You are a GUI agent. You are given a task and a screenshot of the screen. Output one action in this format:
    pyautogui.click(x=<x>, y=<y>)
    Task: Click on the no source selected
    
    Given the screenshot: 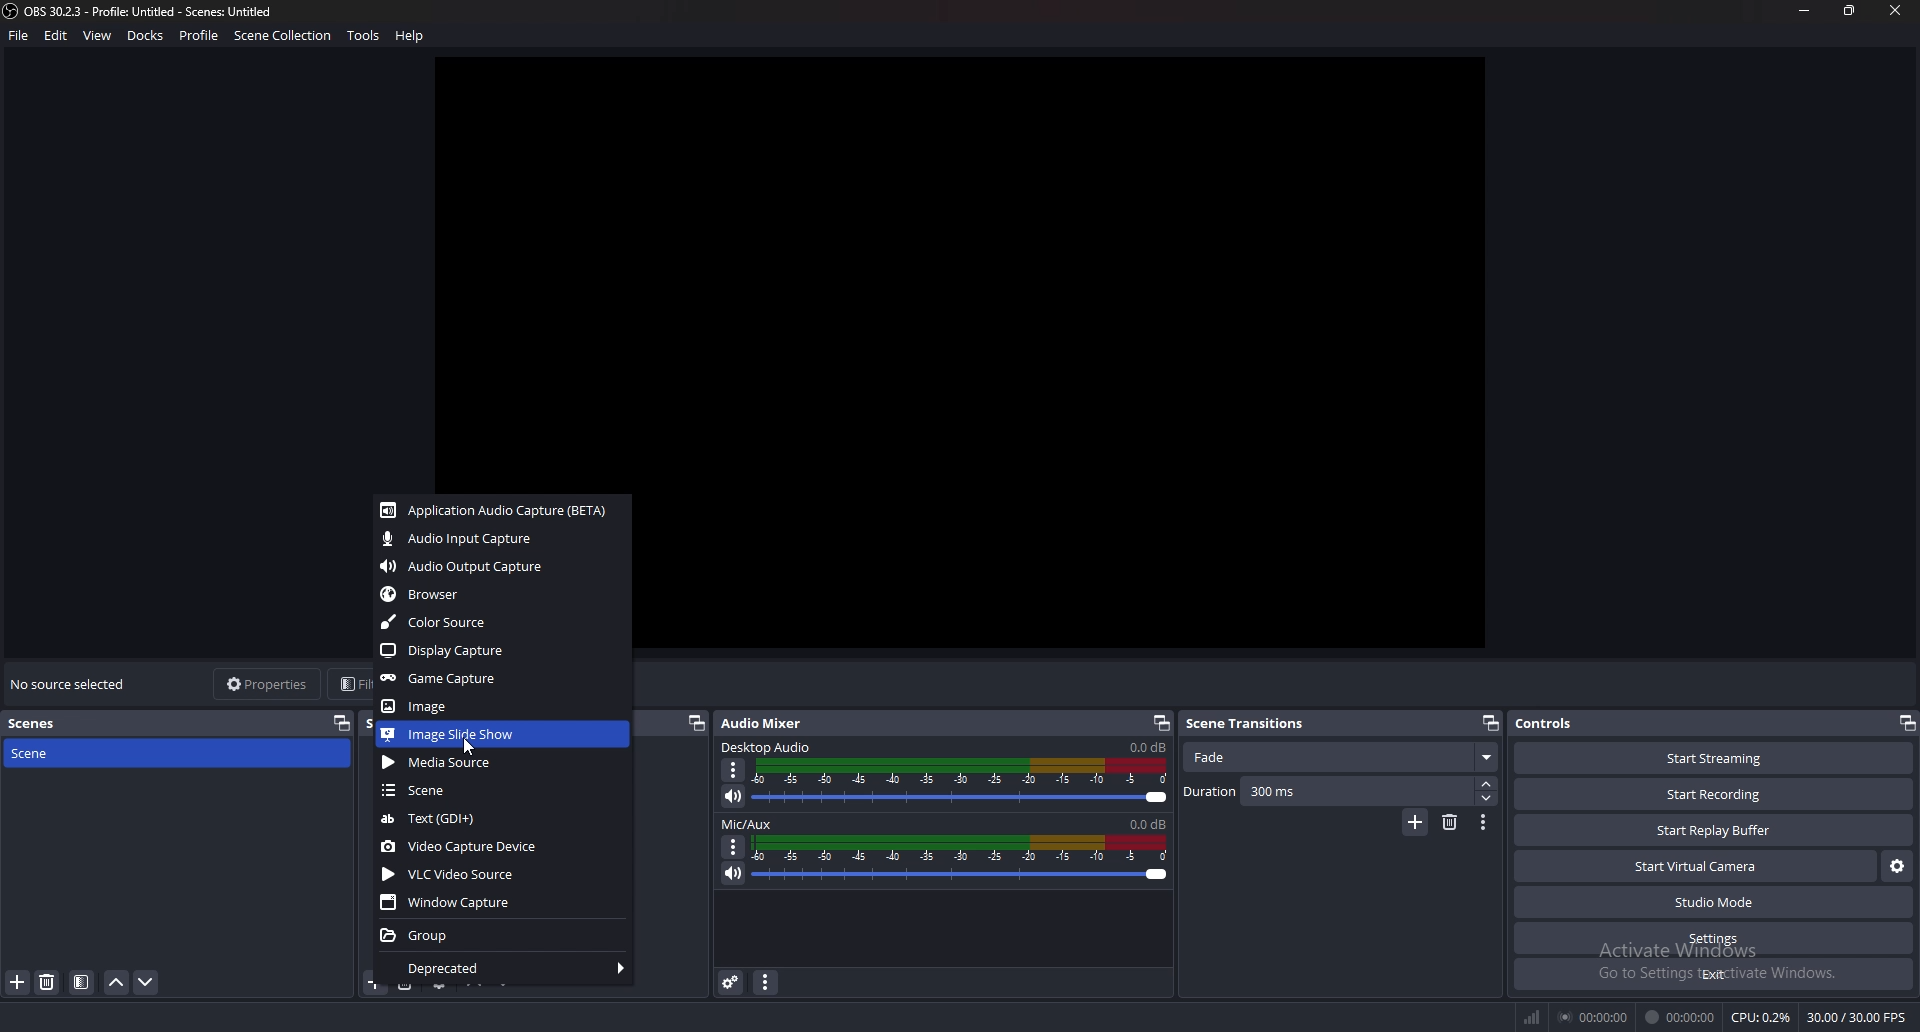 What is the action you would take?
    pyautogui.click(x=69, y=685)
    